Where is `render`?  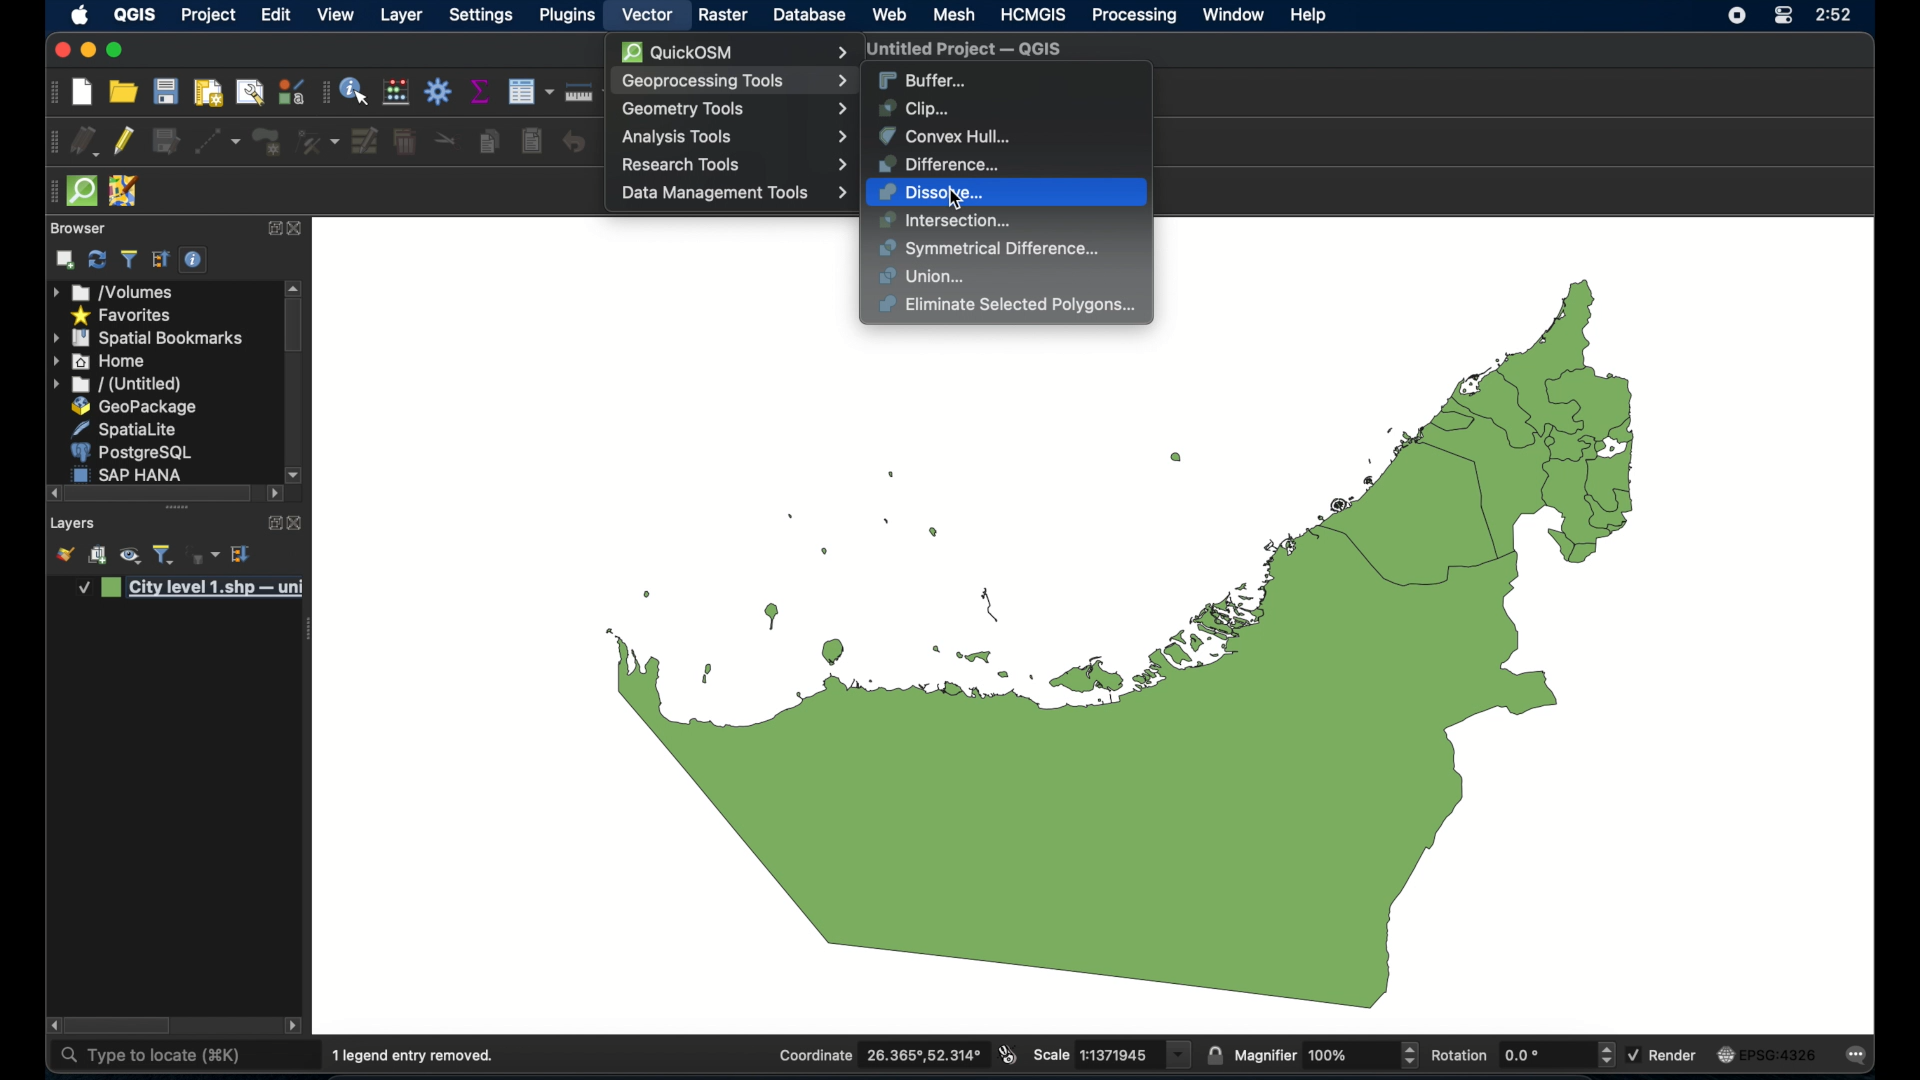
render is located at coordinates (1665, 1055).